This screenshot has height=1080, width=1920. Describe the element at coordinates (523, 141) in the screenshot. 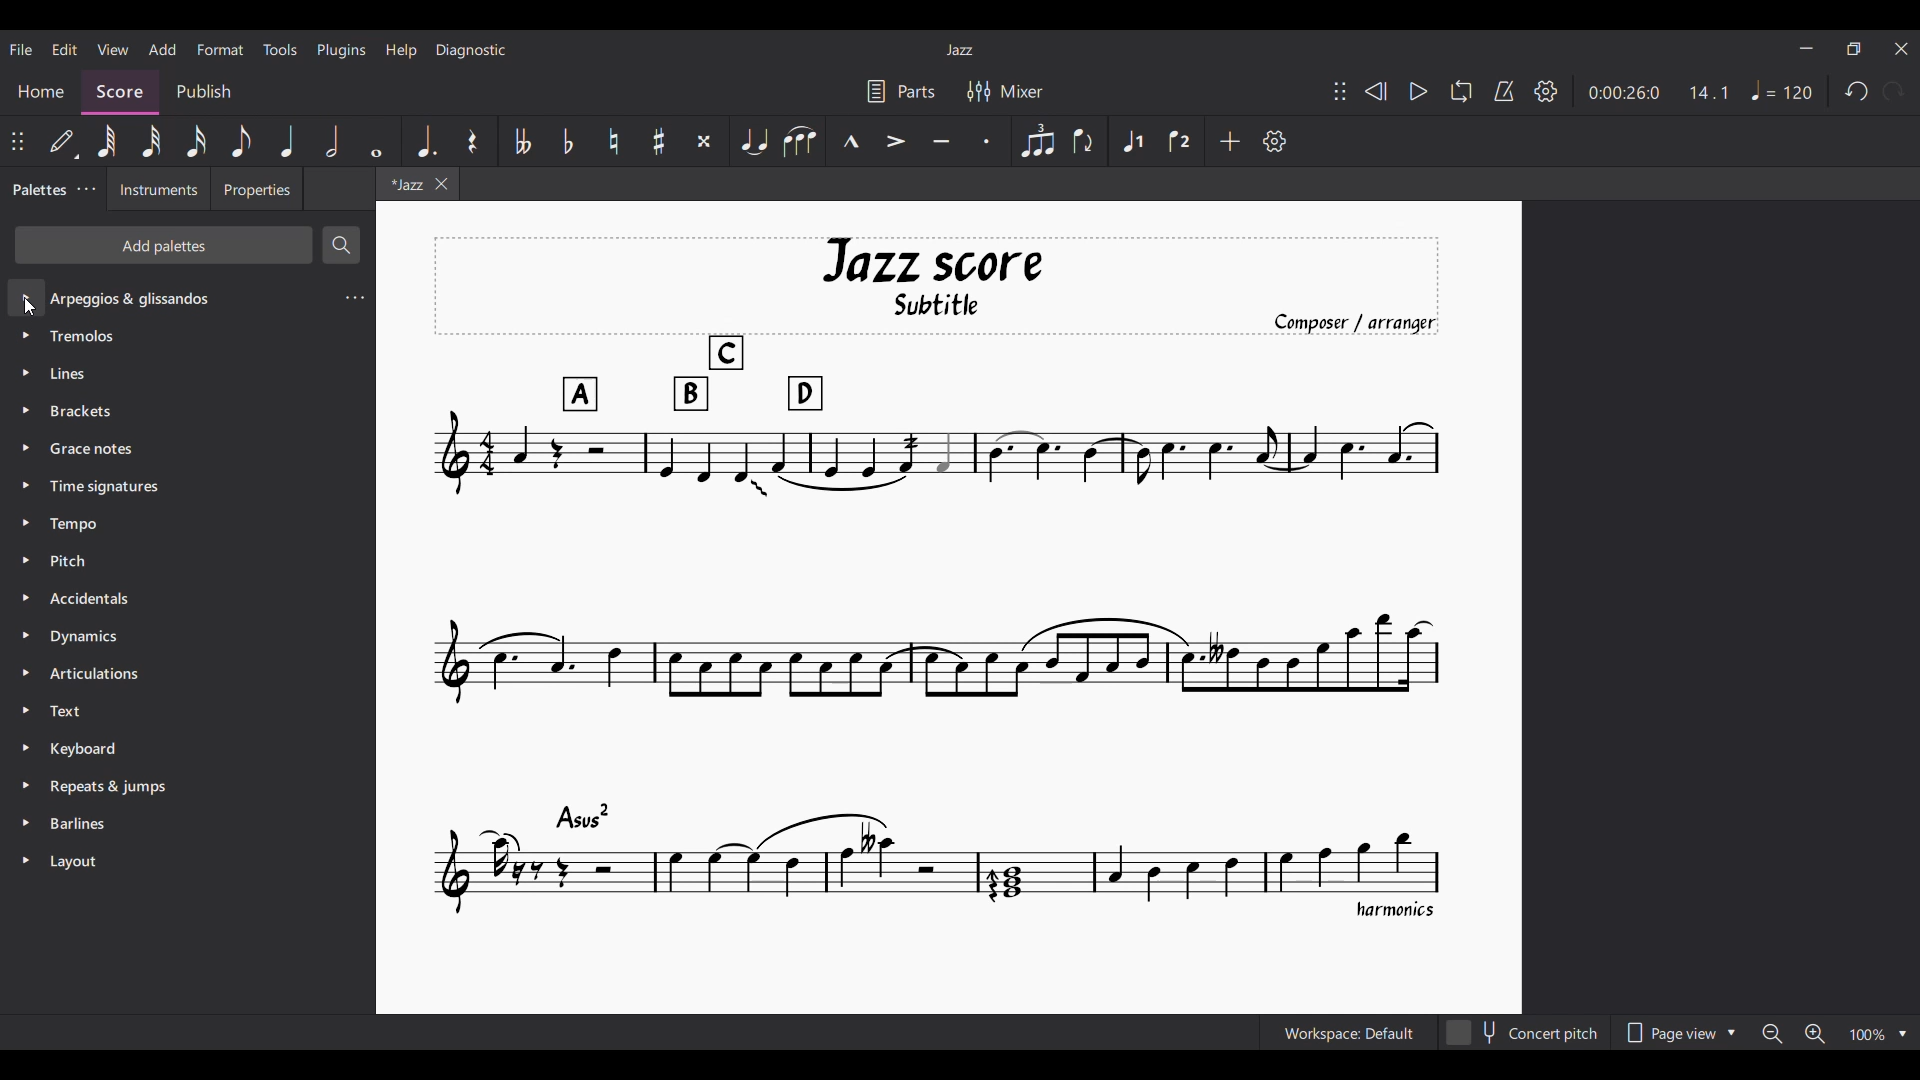

I see `Toggle double flat` at that location.